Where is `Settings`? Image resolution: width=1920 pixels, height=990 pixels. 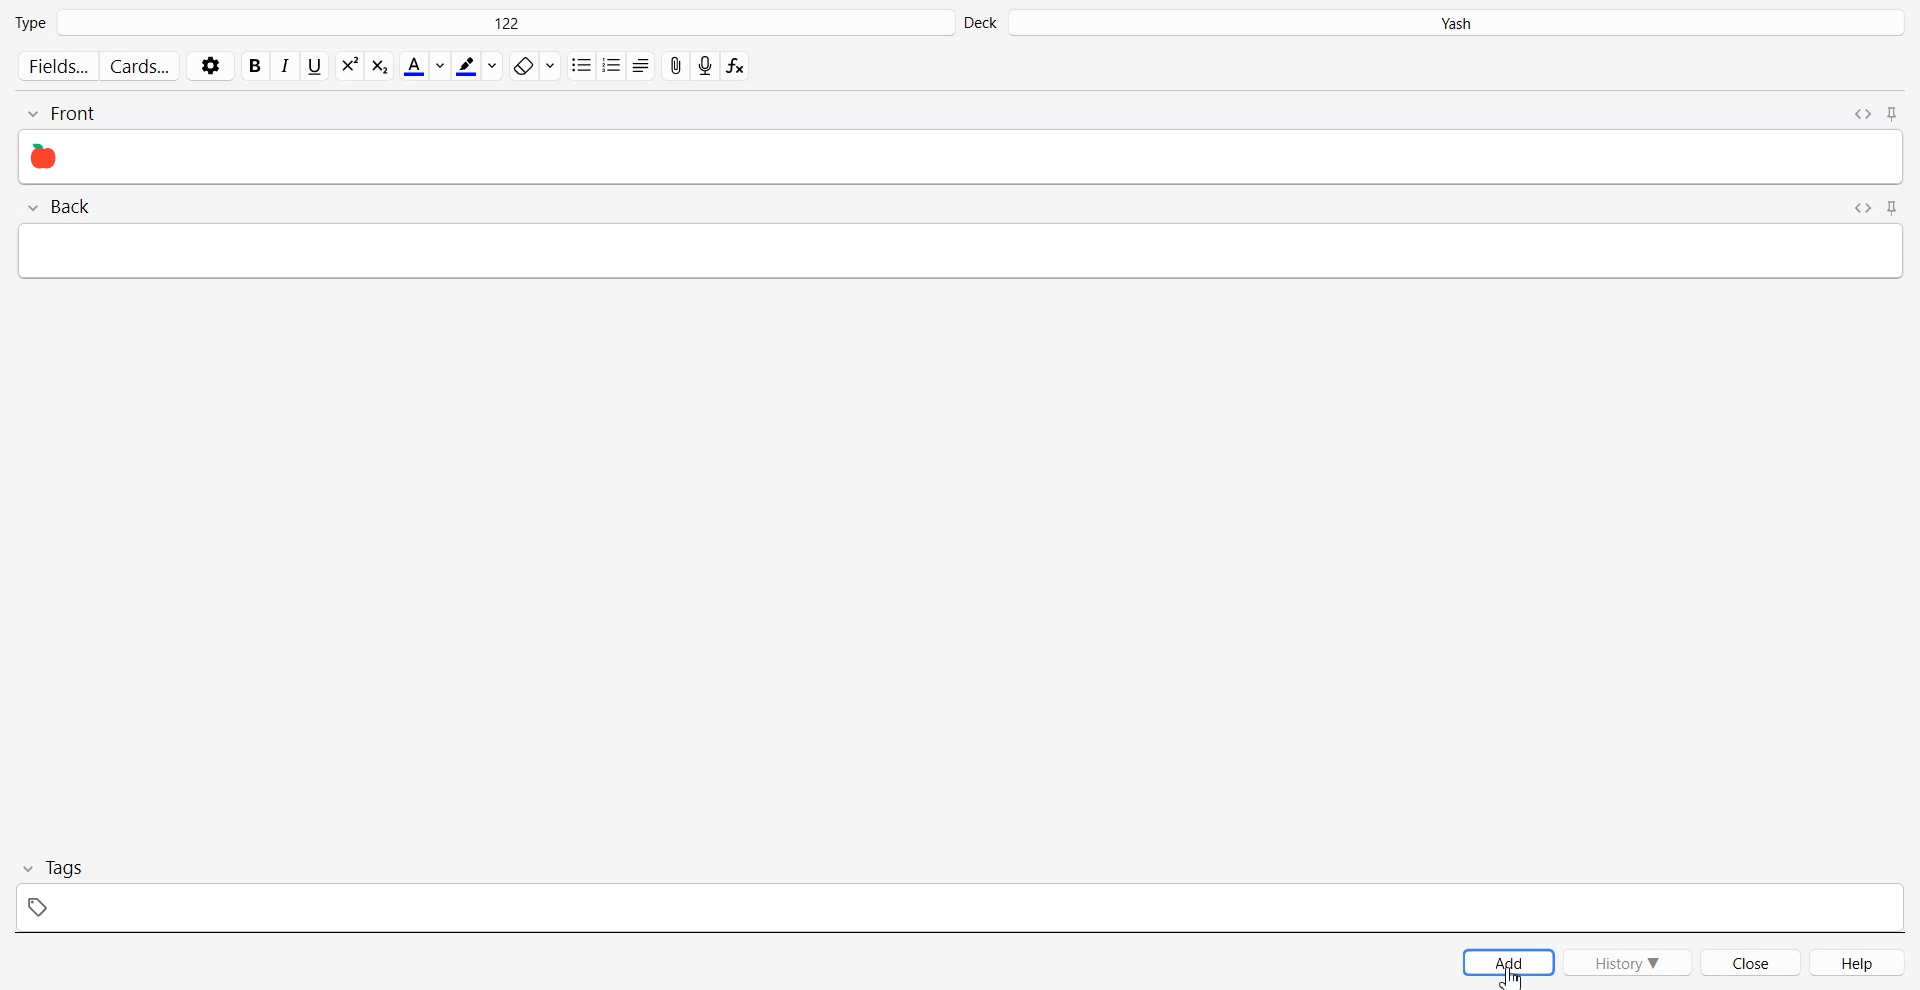
Settings is located at coordinates (211, 65).